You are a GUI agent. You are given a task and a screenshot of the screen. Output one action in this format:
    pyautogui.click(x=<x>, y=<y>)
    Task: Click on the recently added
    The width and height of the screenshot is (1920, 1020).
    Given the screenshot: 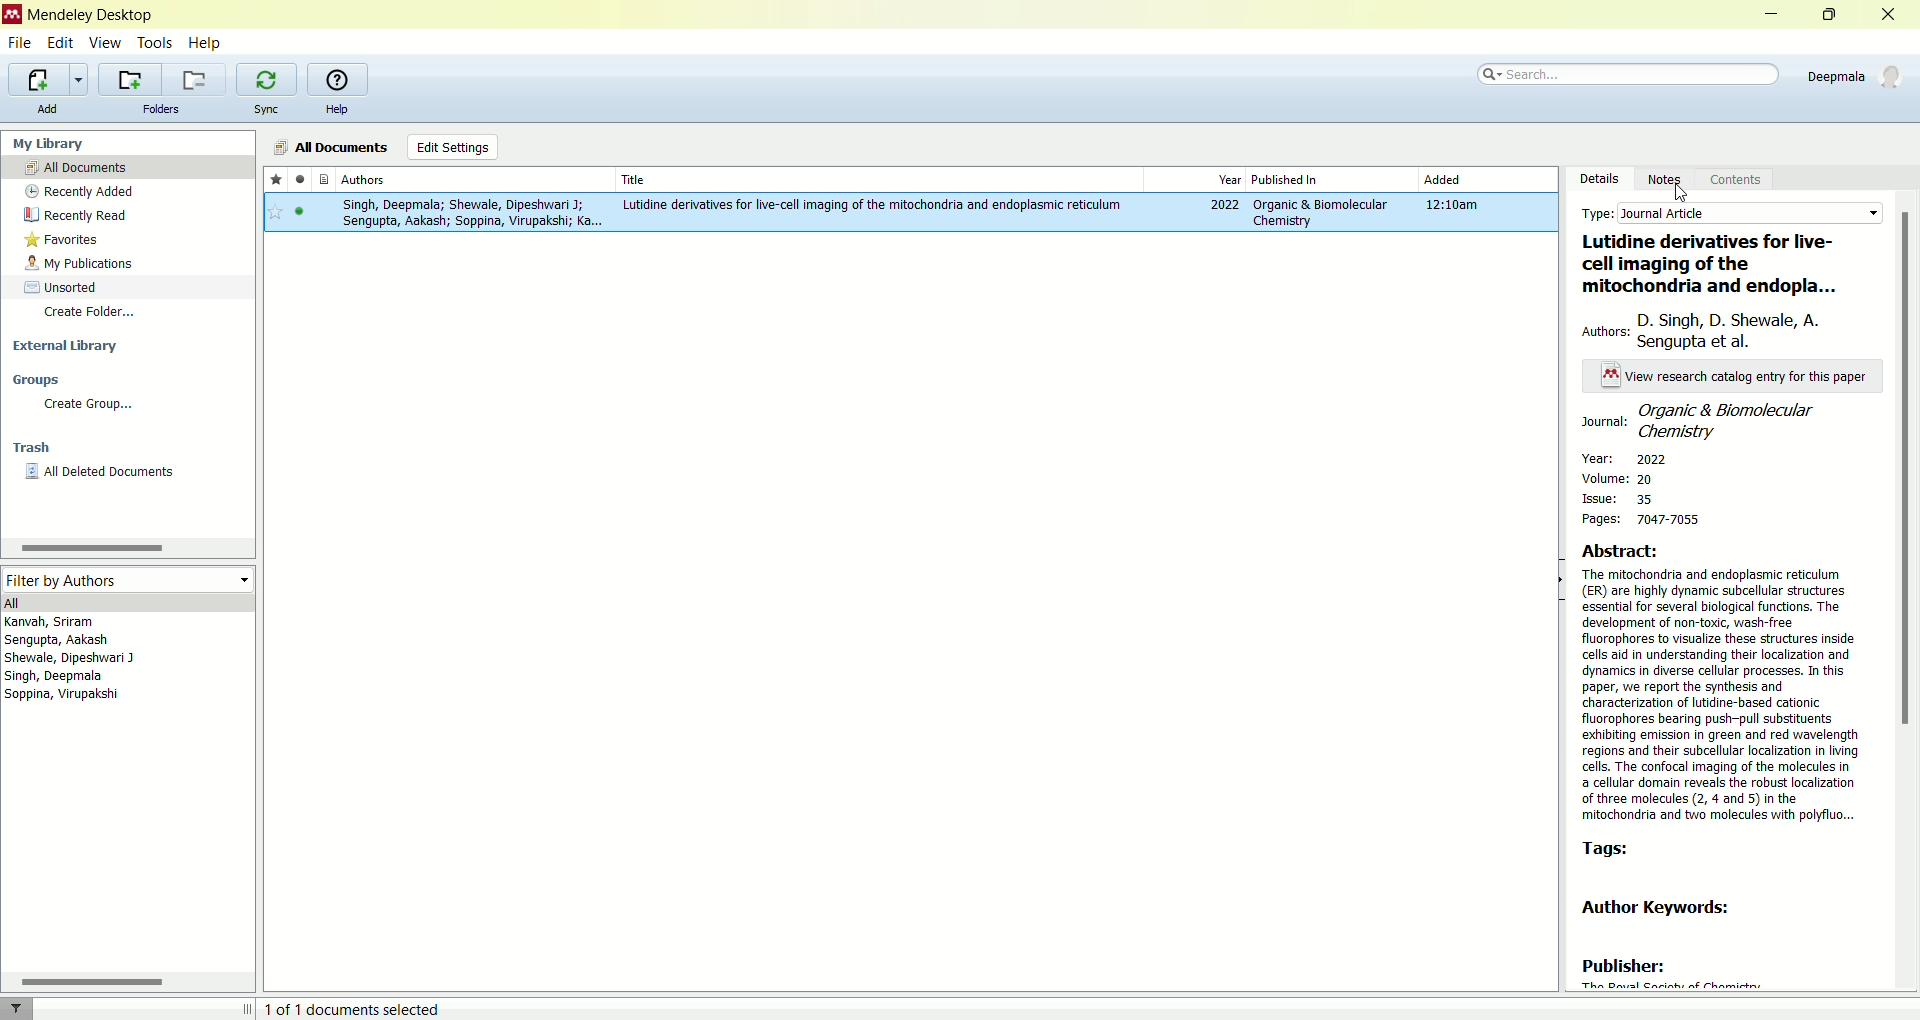 What is the action you would take?
    pyautogui.click(x=126, y=192)
    